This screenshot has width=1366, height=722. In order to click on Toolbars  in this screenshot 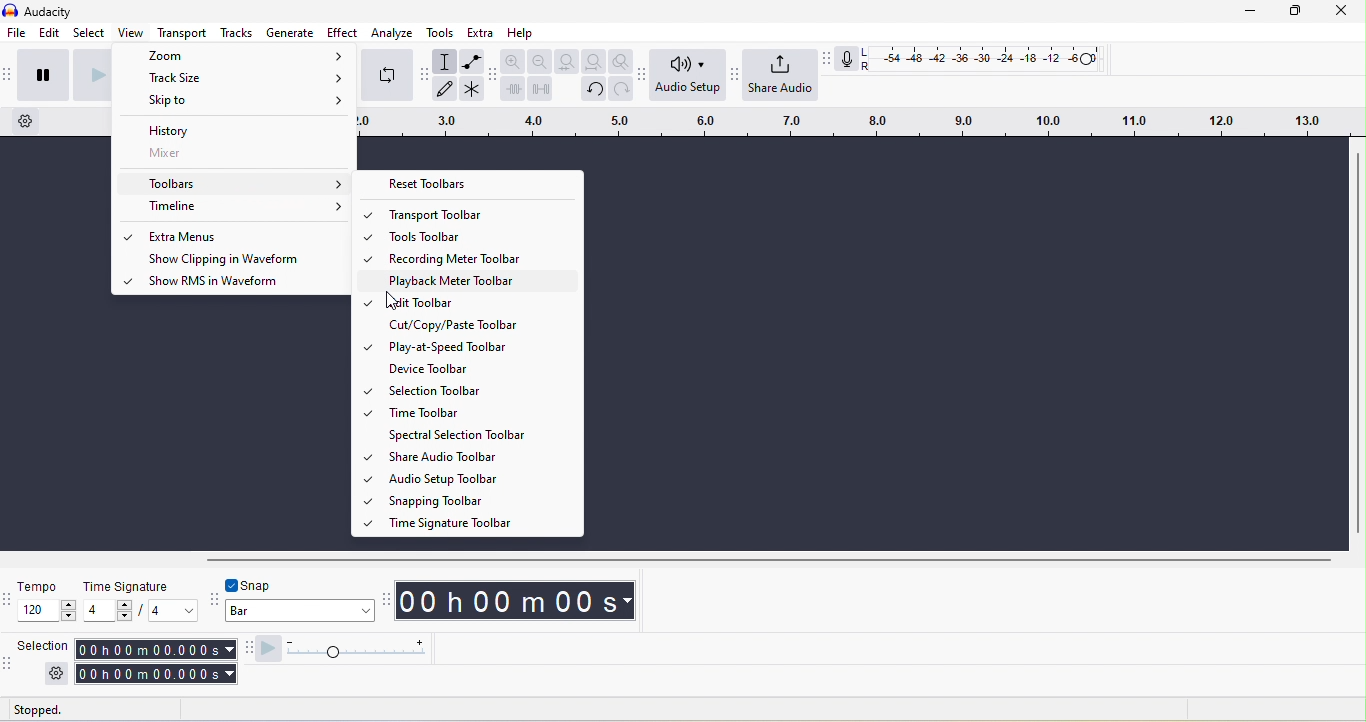, I will do `click(236, 184)`.